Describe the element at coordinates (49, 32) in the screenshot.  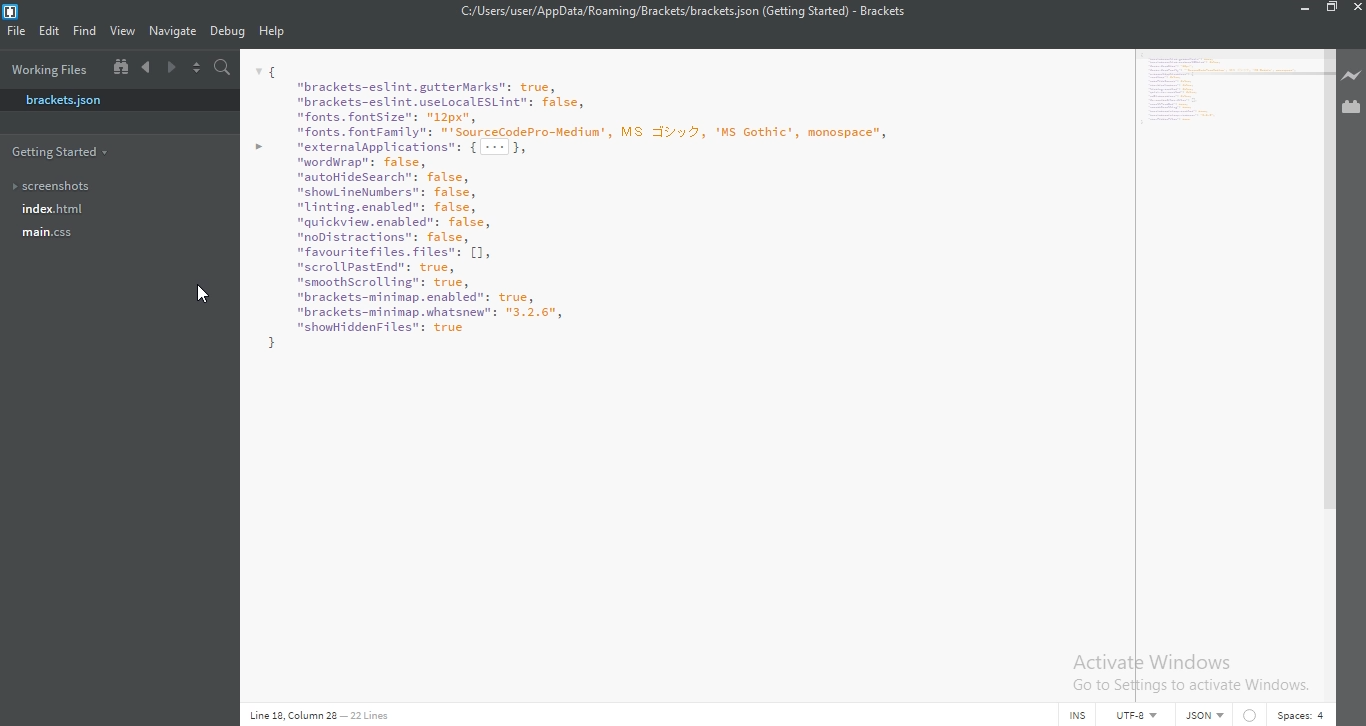
I see `Edit` at that location.